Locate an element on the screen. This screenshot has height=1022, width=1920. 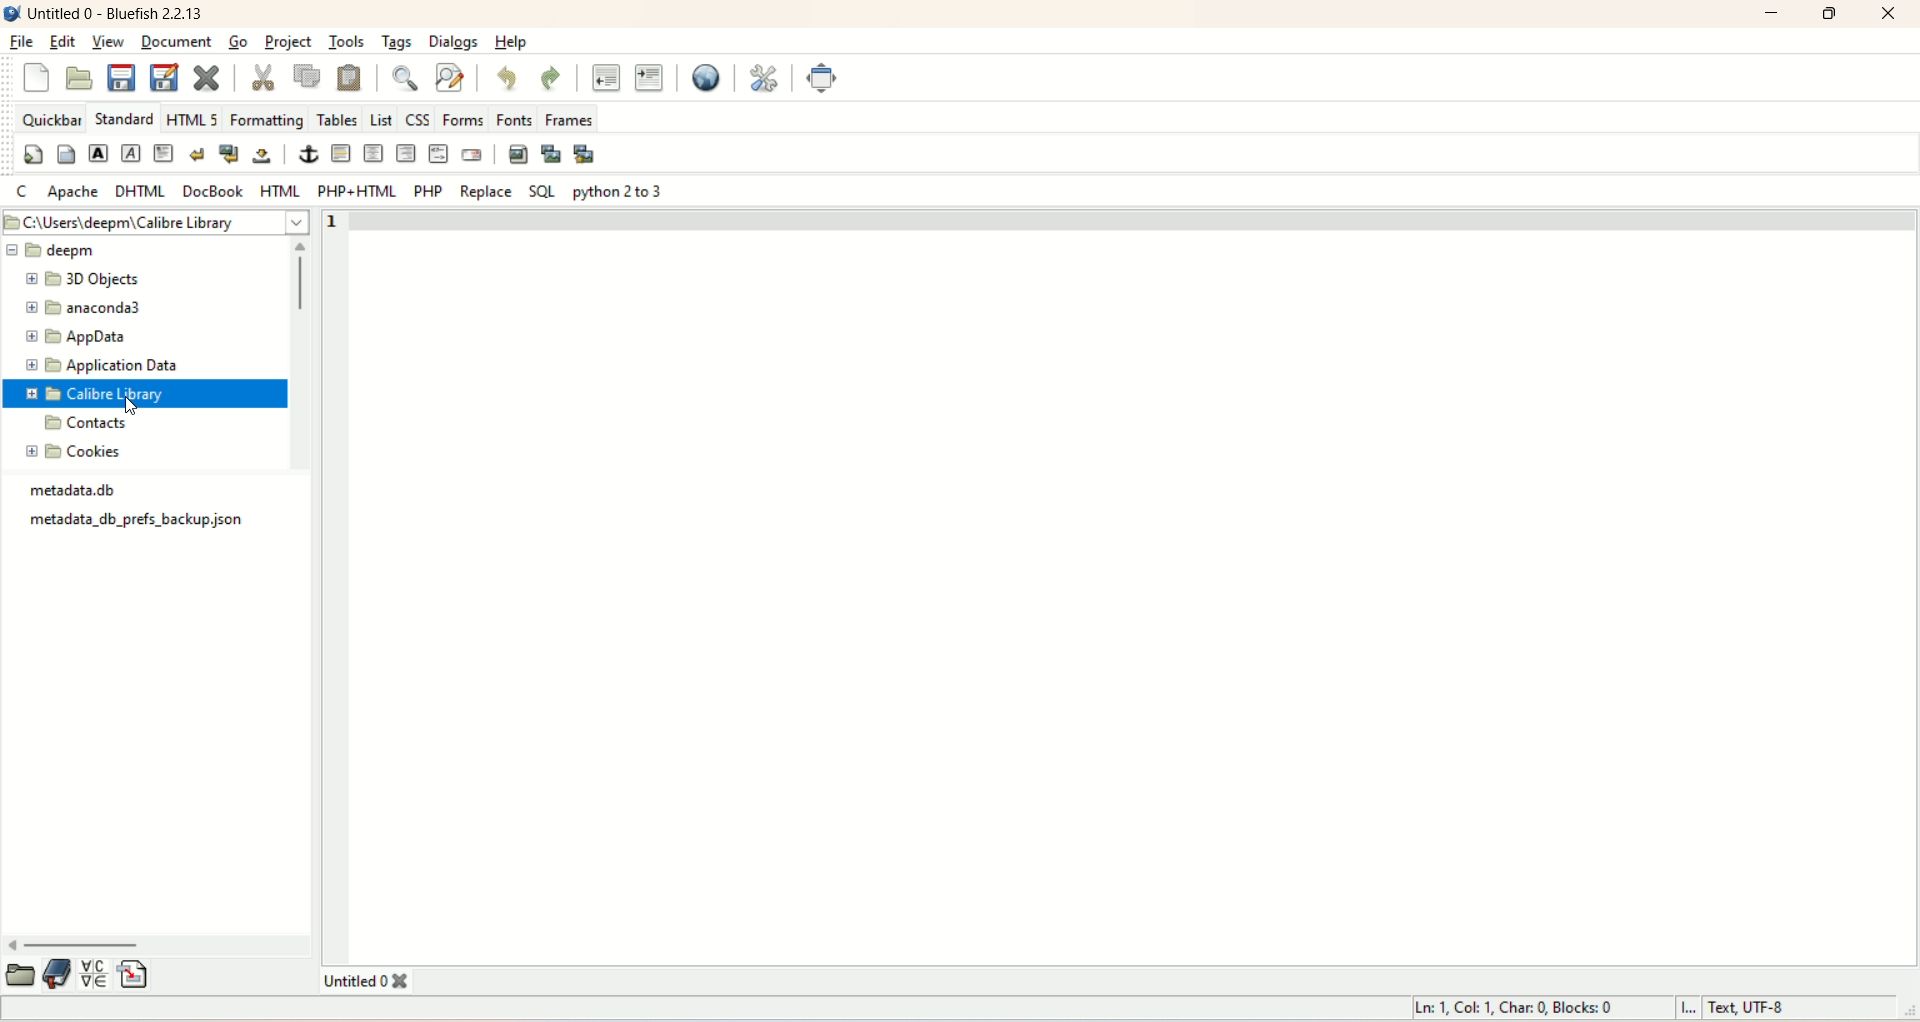
body is located at coordinates (65, 152).